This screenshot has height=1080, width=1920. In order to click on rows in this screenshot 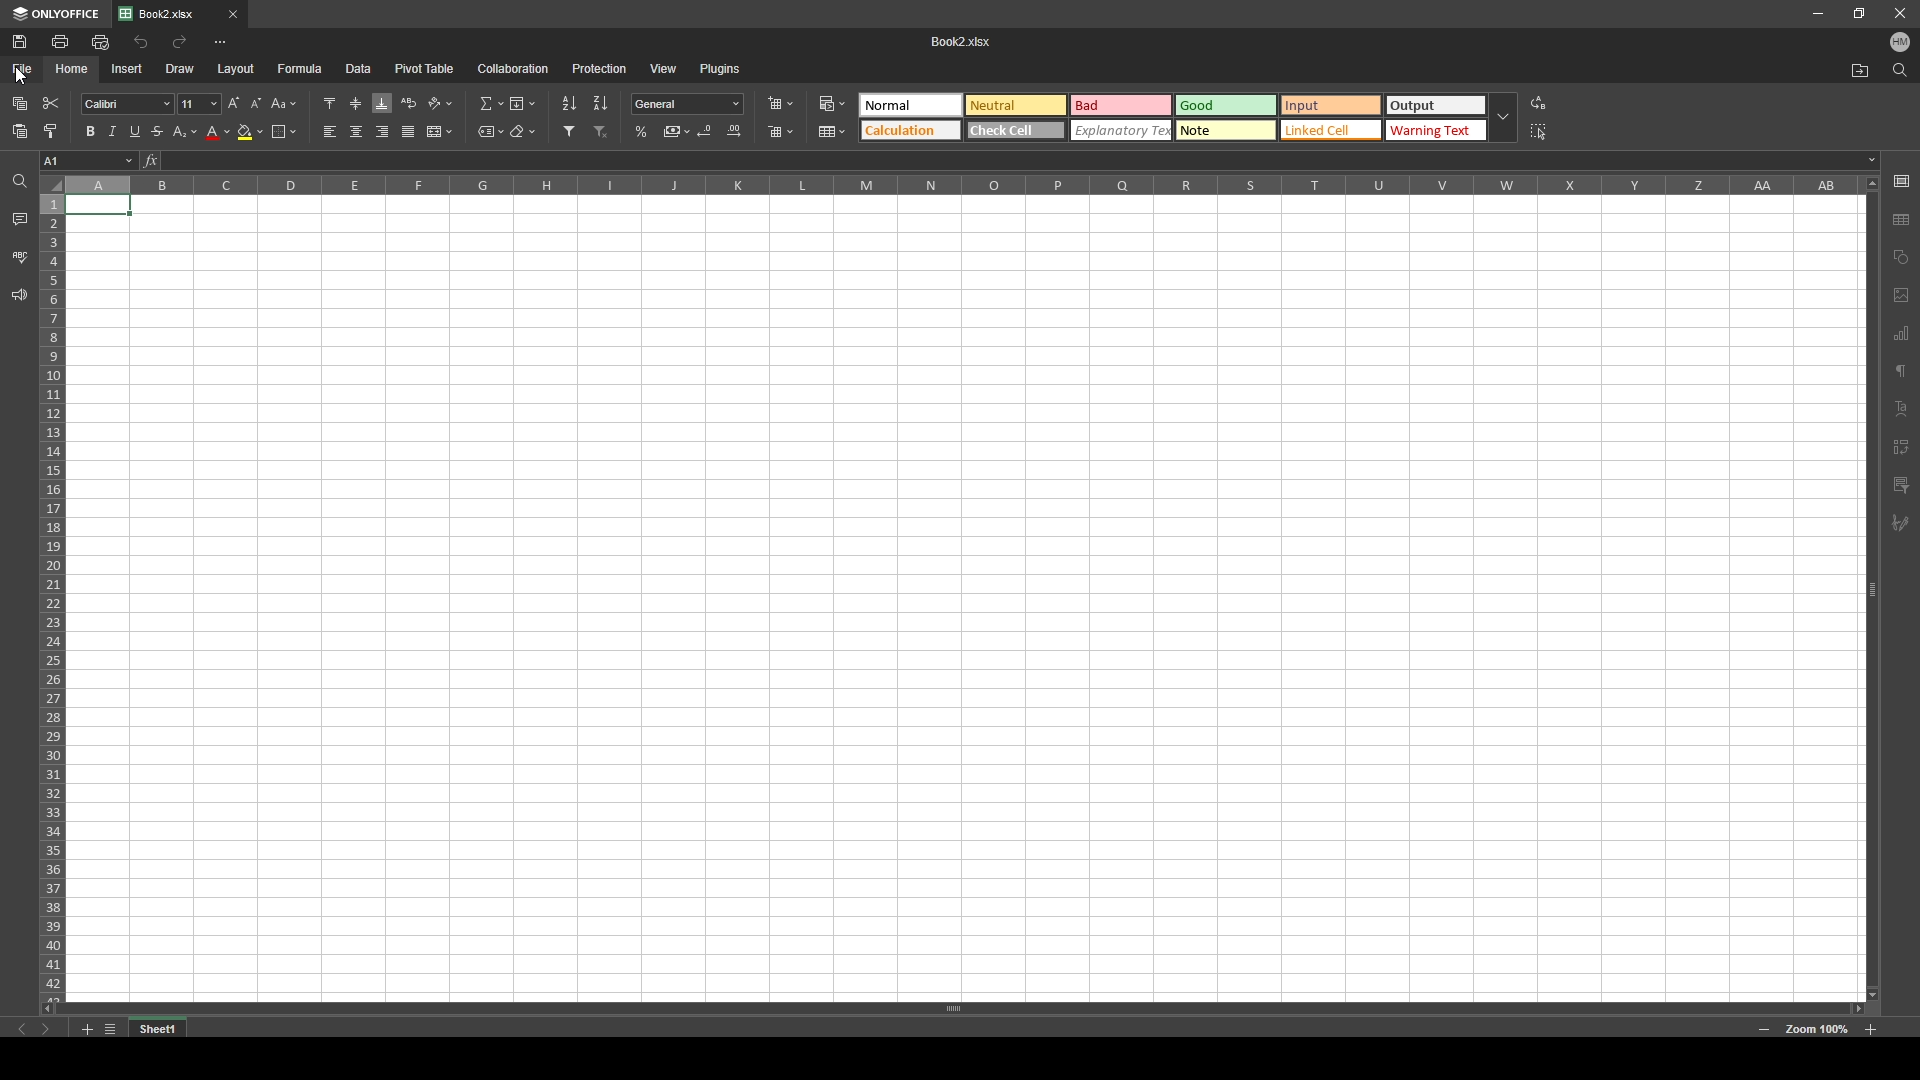, I will do `click(52, 584)`.